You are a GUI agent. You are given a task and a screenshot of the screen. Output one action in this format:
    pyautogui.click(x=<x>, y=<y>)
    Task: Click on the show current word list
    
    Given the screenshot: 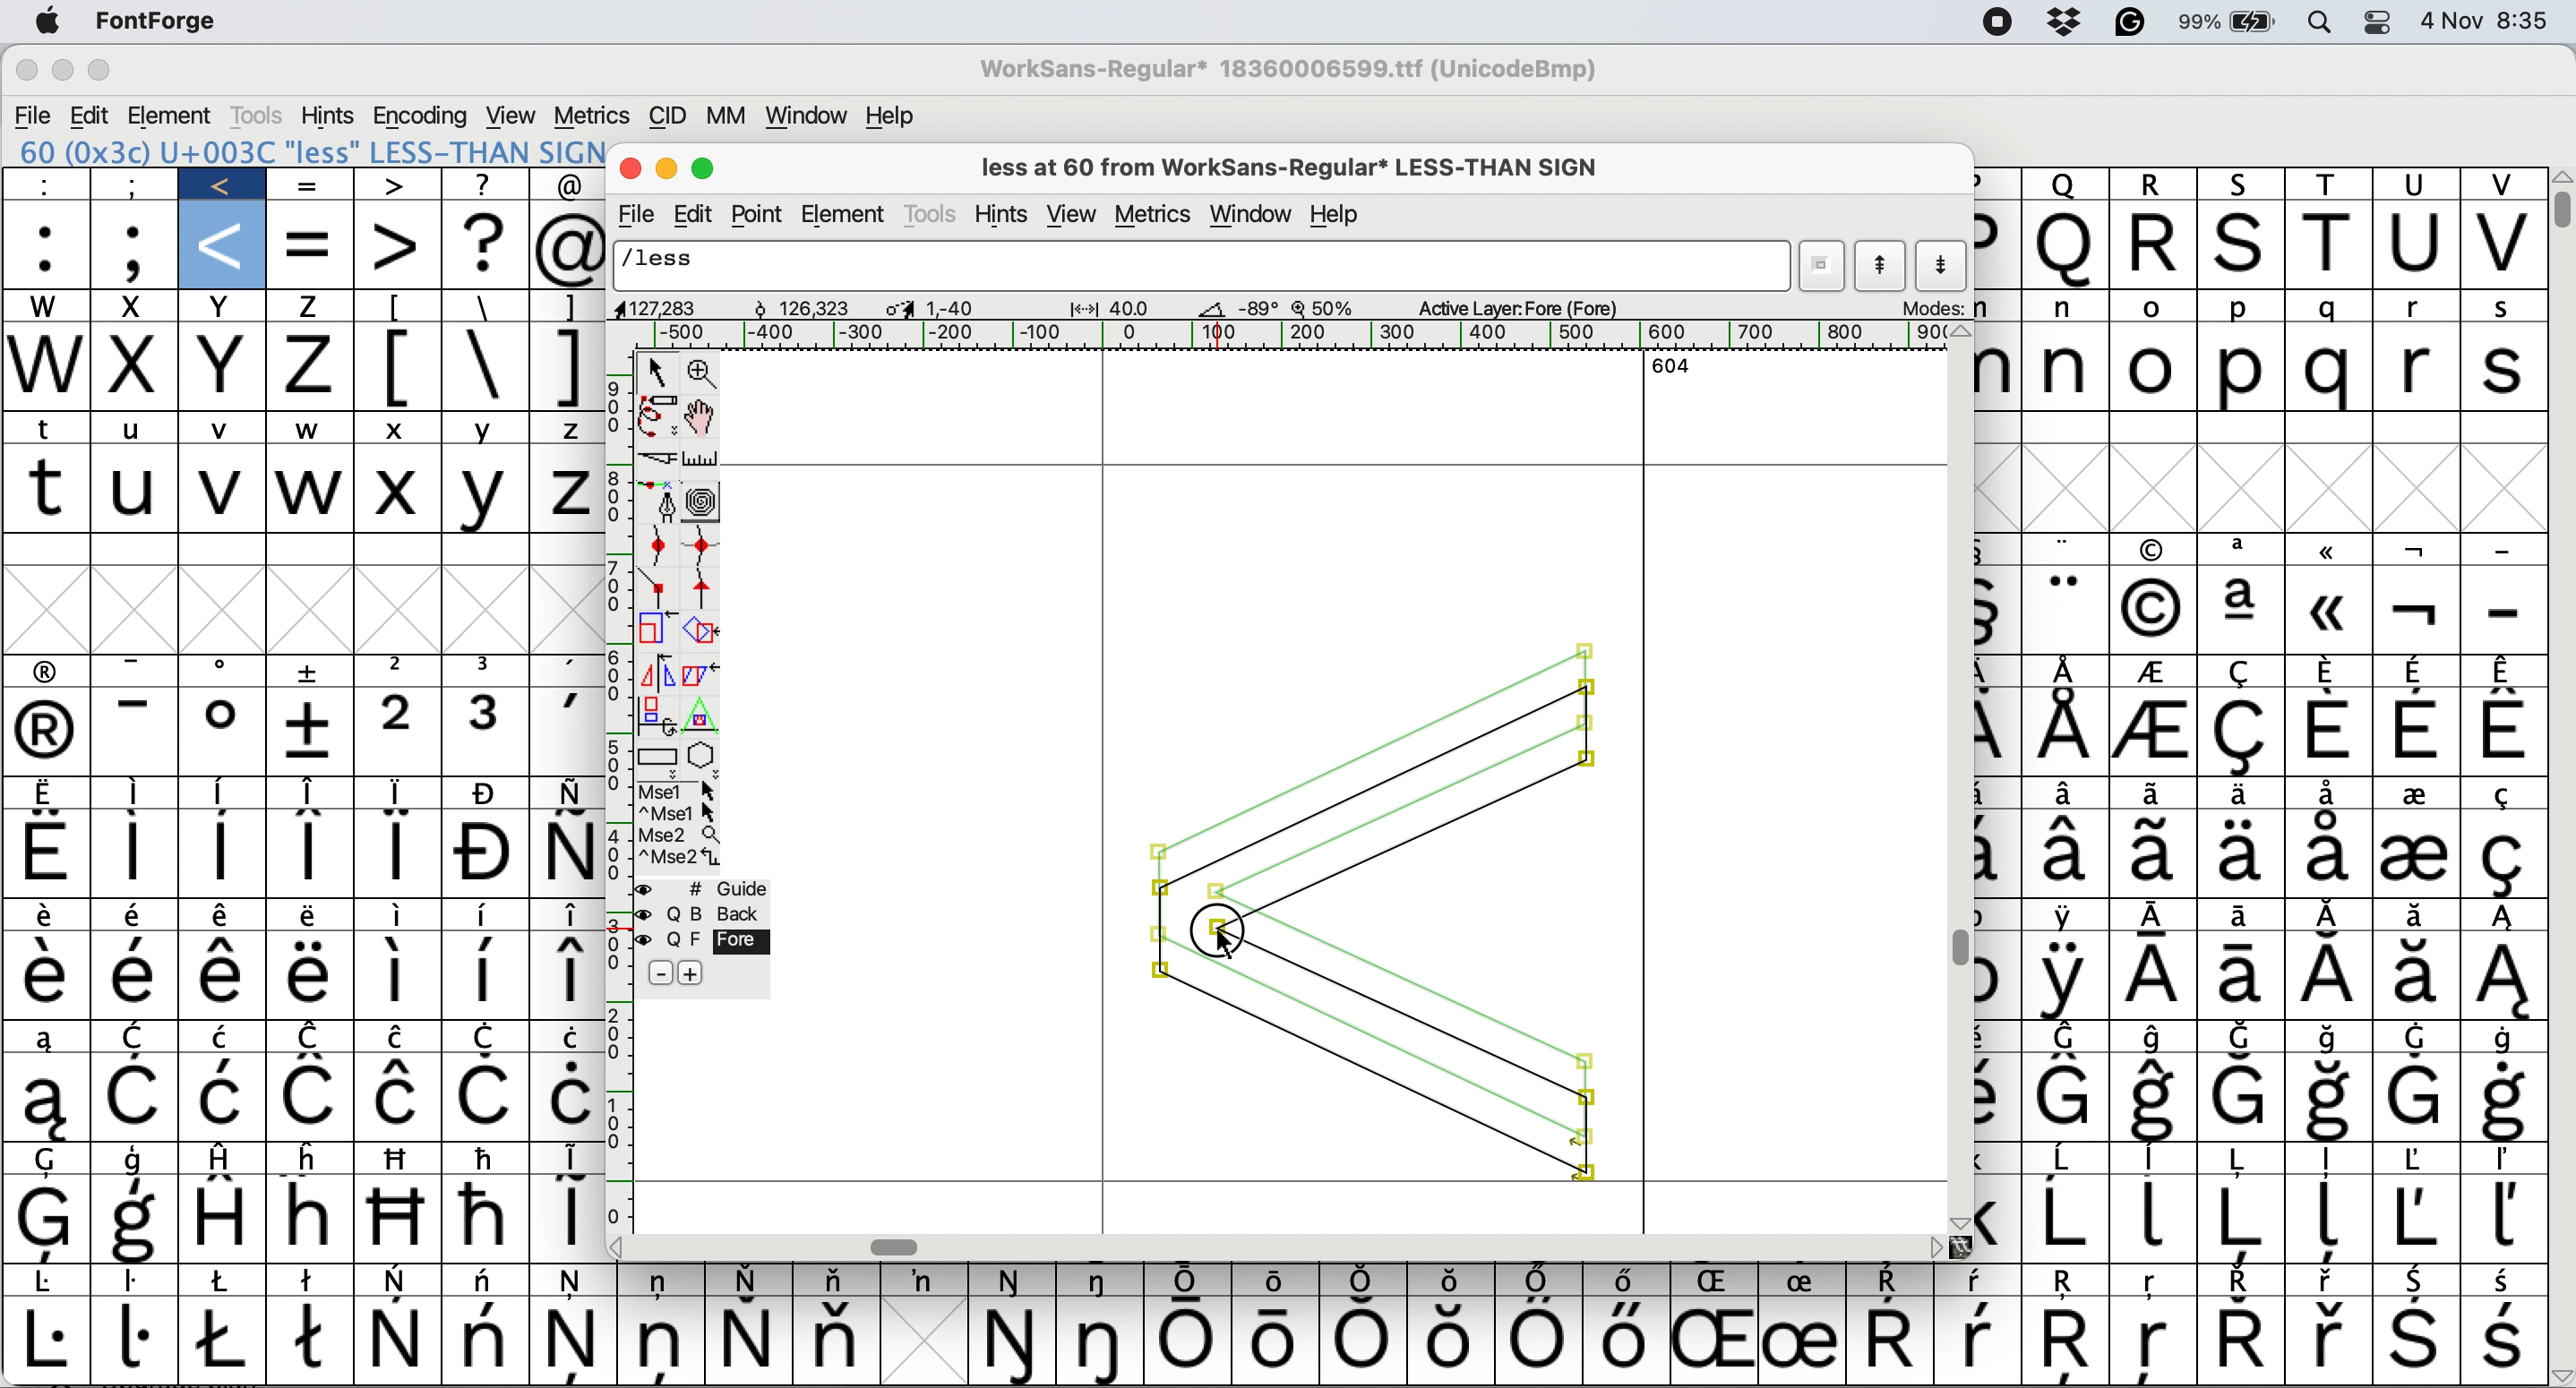 What is the action you would take?
    pyautogui.click(x=1827, y=265)
    